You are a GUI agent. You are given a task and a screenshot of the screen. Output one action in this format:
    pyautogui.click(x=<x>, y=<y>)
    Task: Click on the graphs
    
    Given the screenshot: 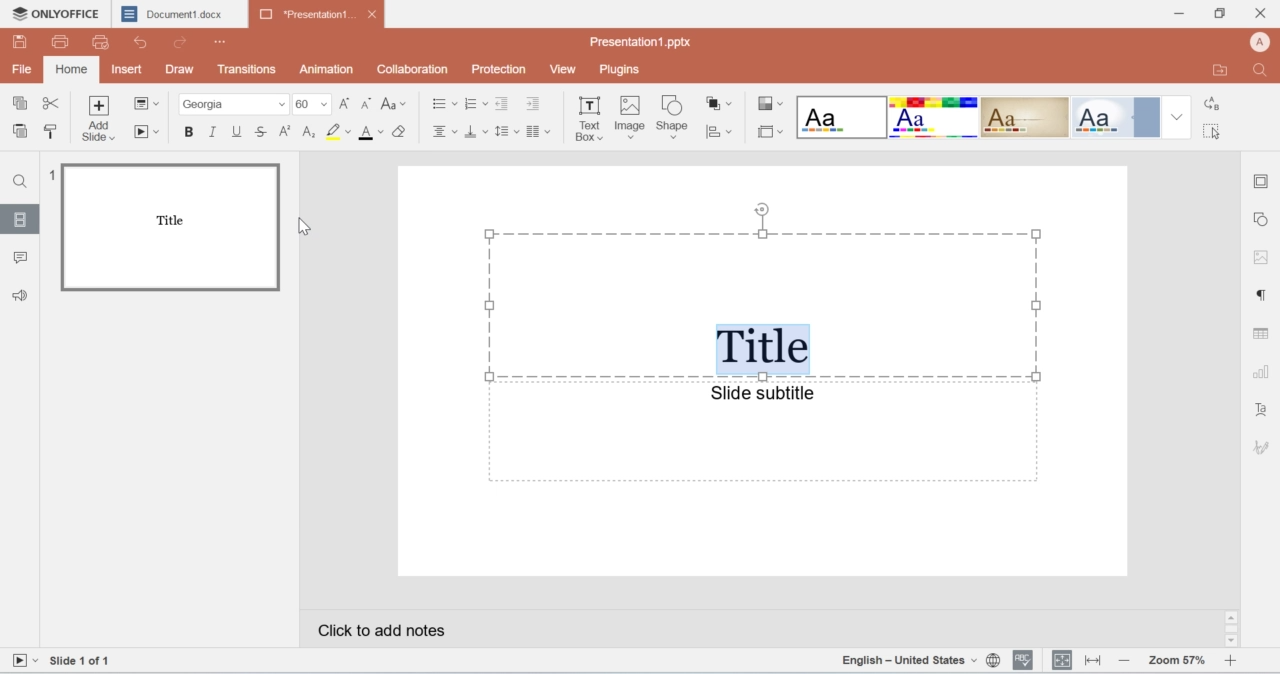 What is the action you would take?
    pyautogui.click(x=722, y=134)
    